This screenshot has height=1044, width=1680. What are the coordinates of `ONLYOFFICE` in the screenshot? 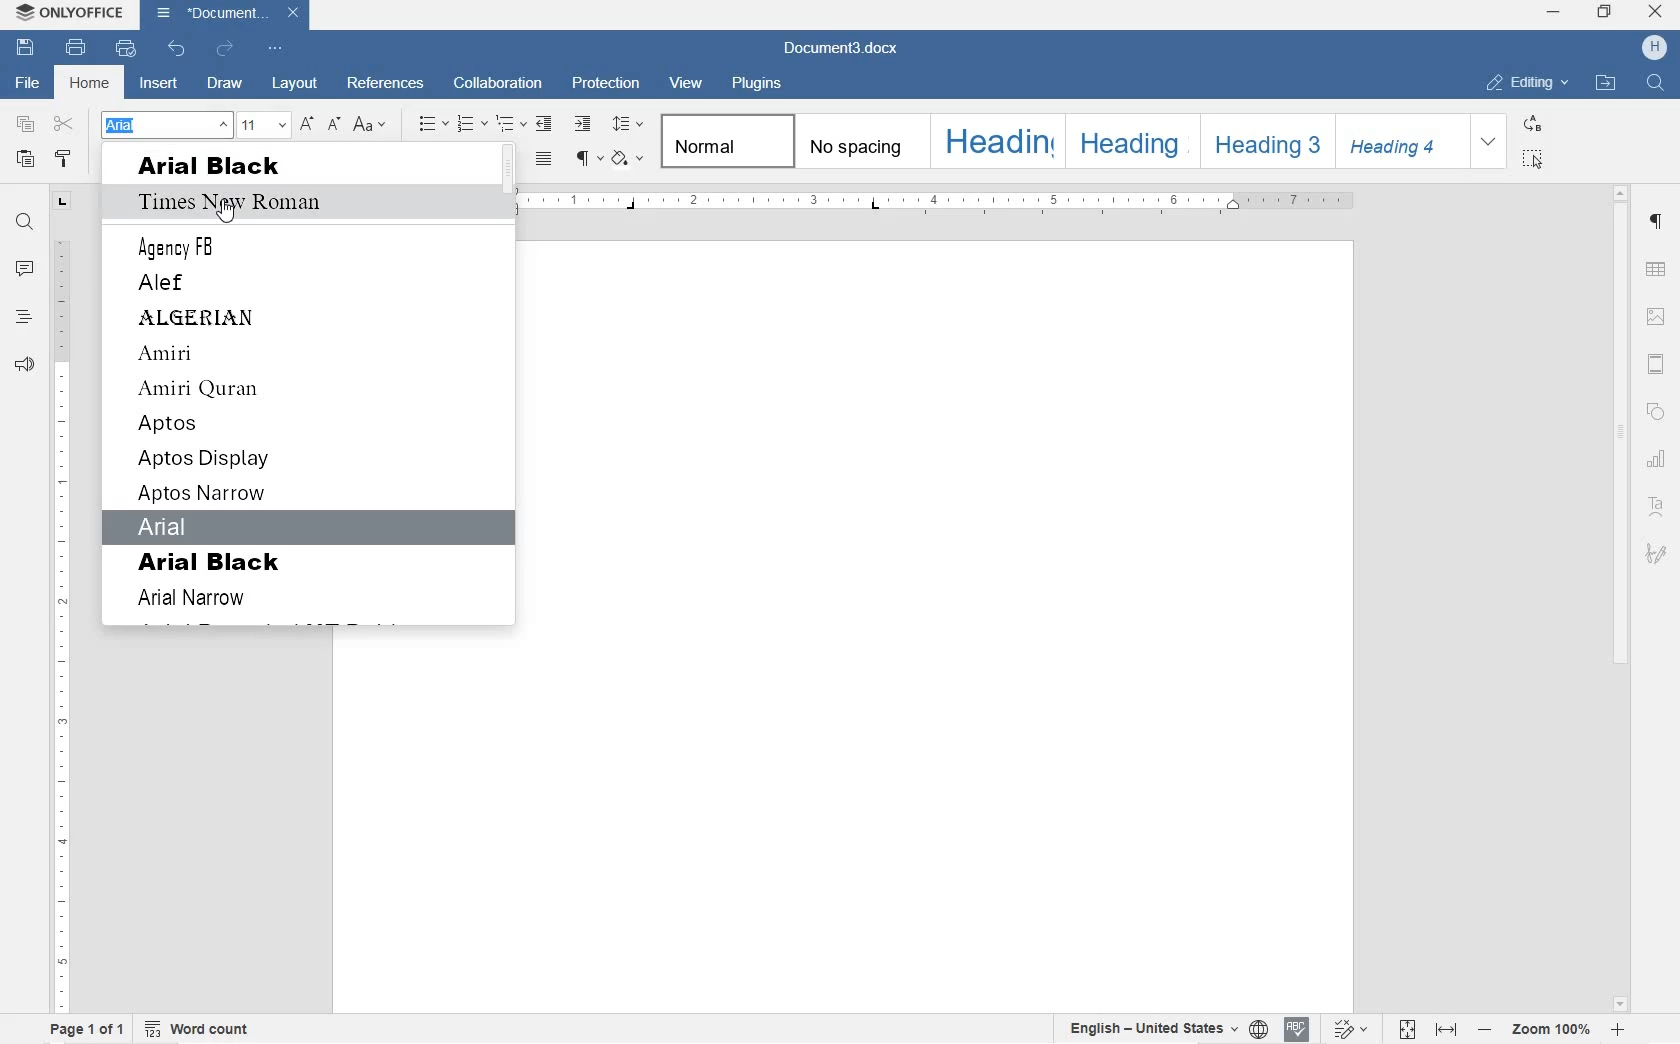 It's located at (72, 13).